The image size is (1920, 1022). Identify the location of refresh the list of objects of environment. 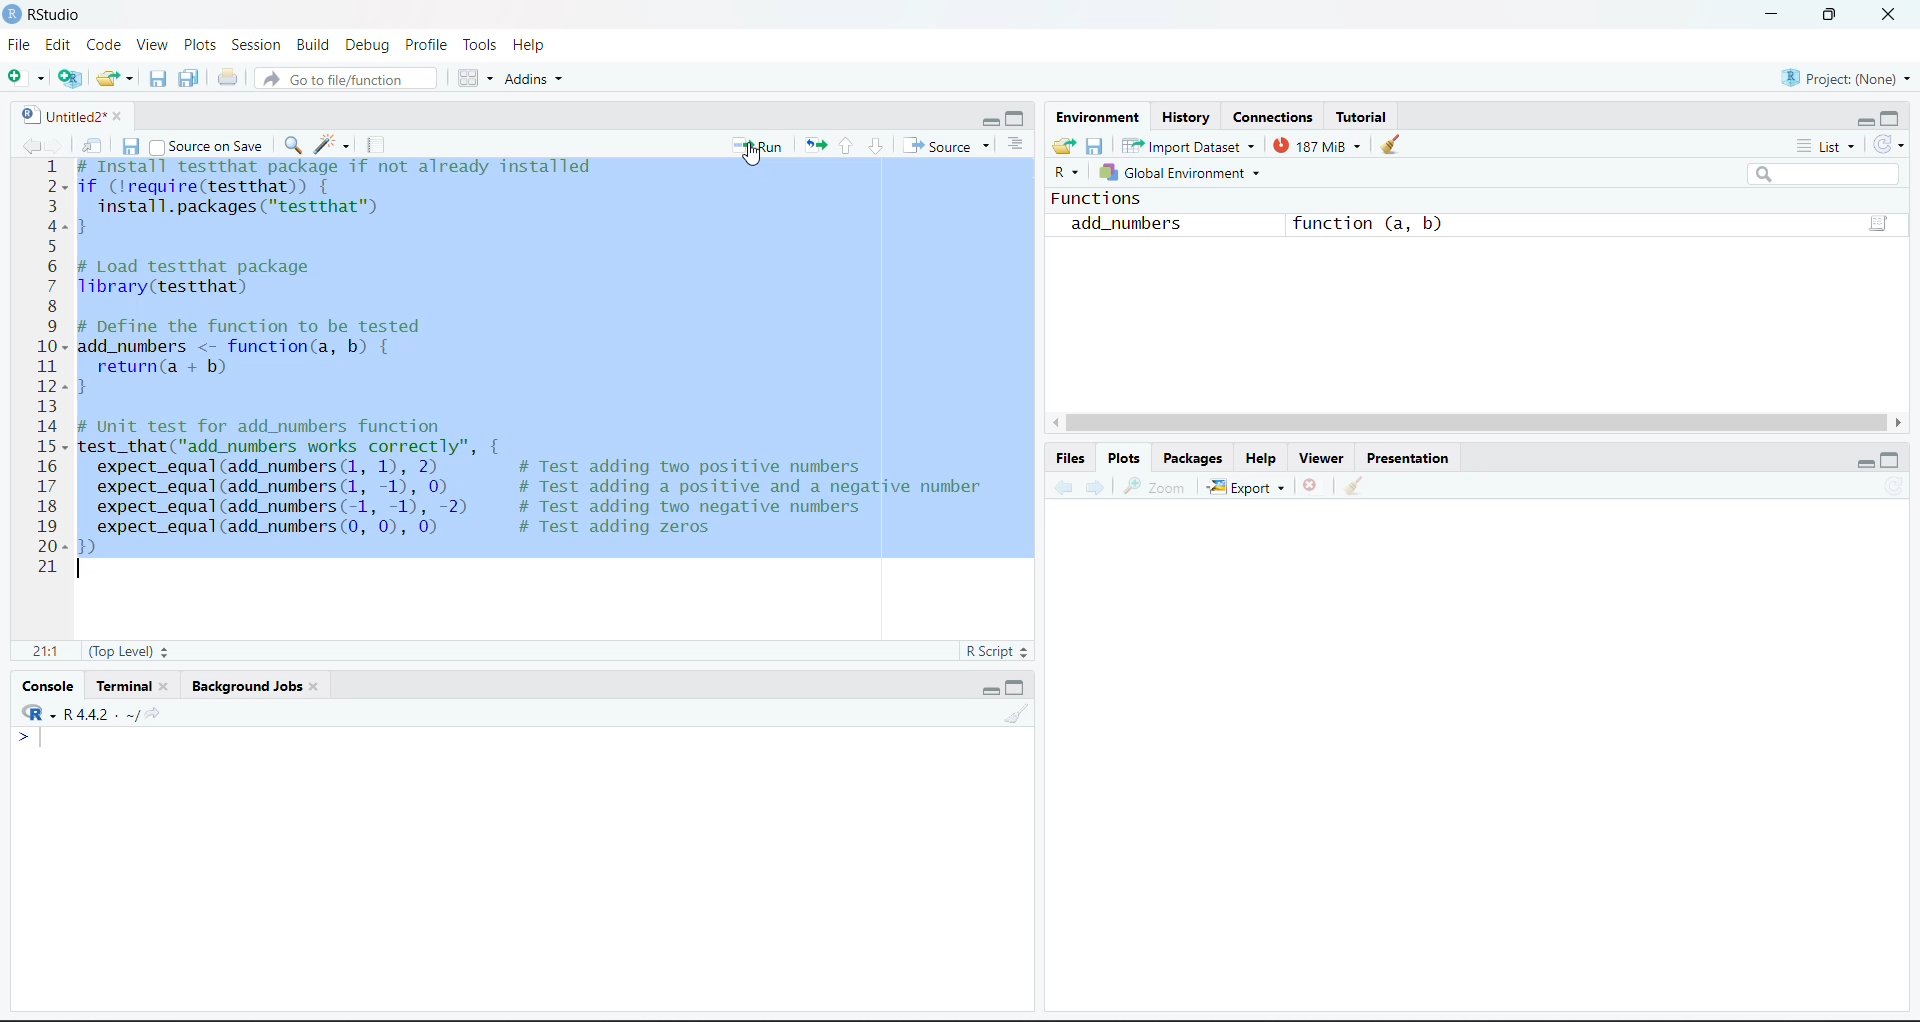
(1889, 145).